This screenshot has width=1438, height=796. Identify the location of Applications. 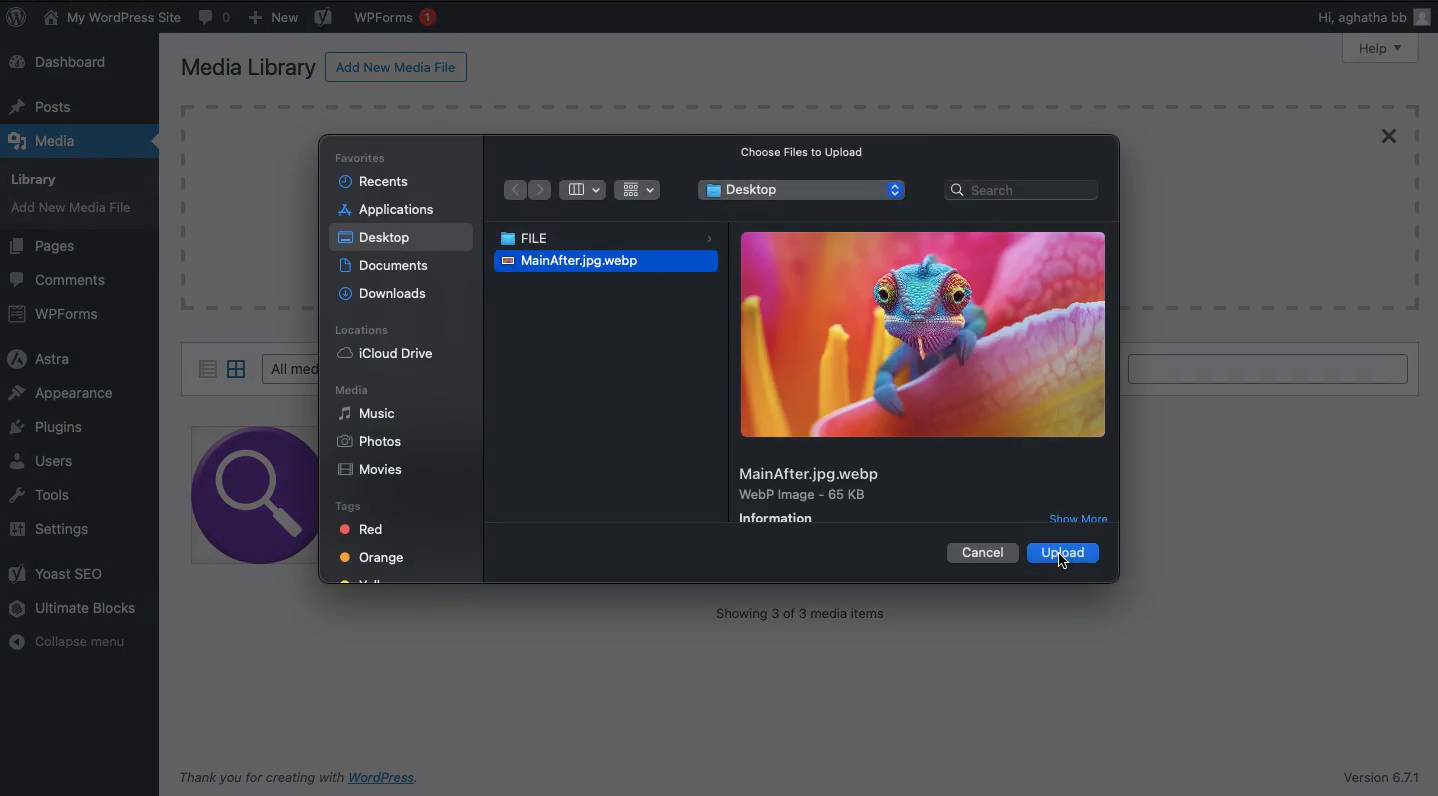
(385, 209).